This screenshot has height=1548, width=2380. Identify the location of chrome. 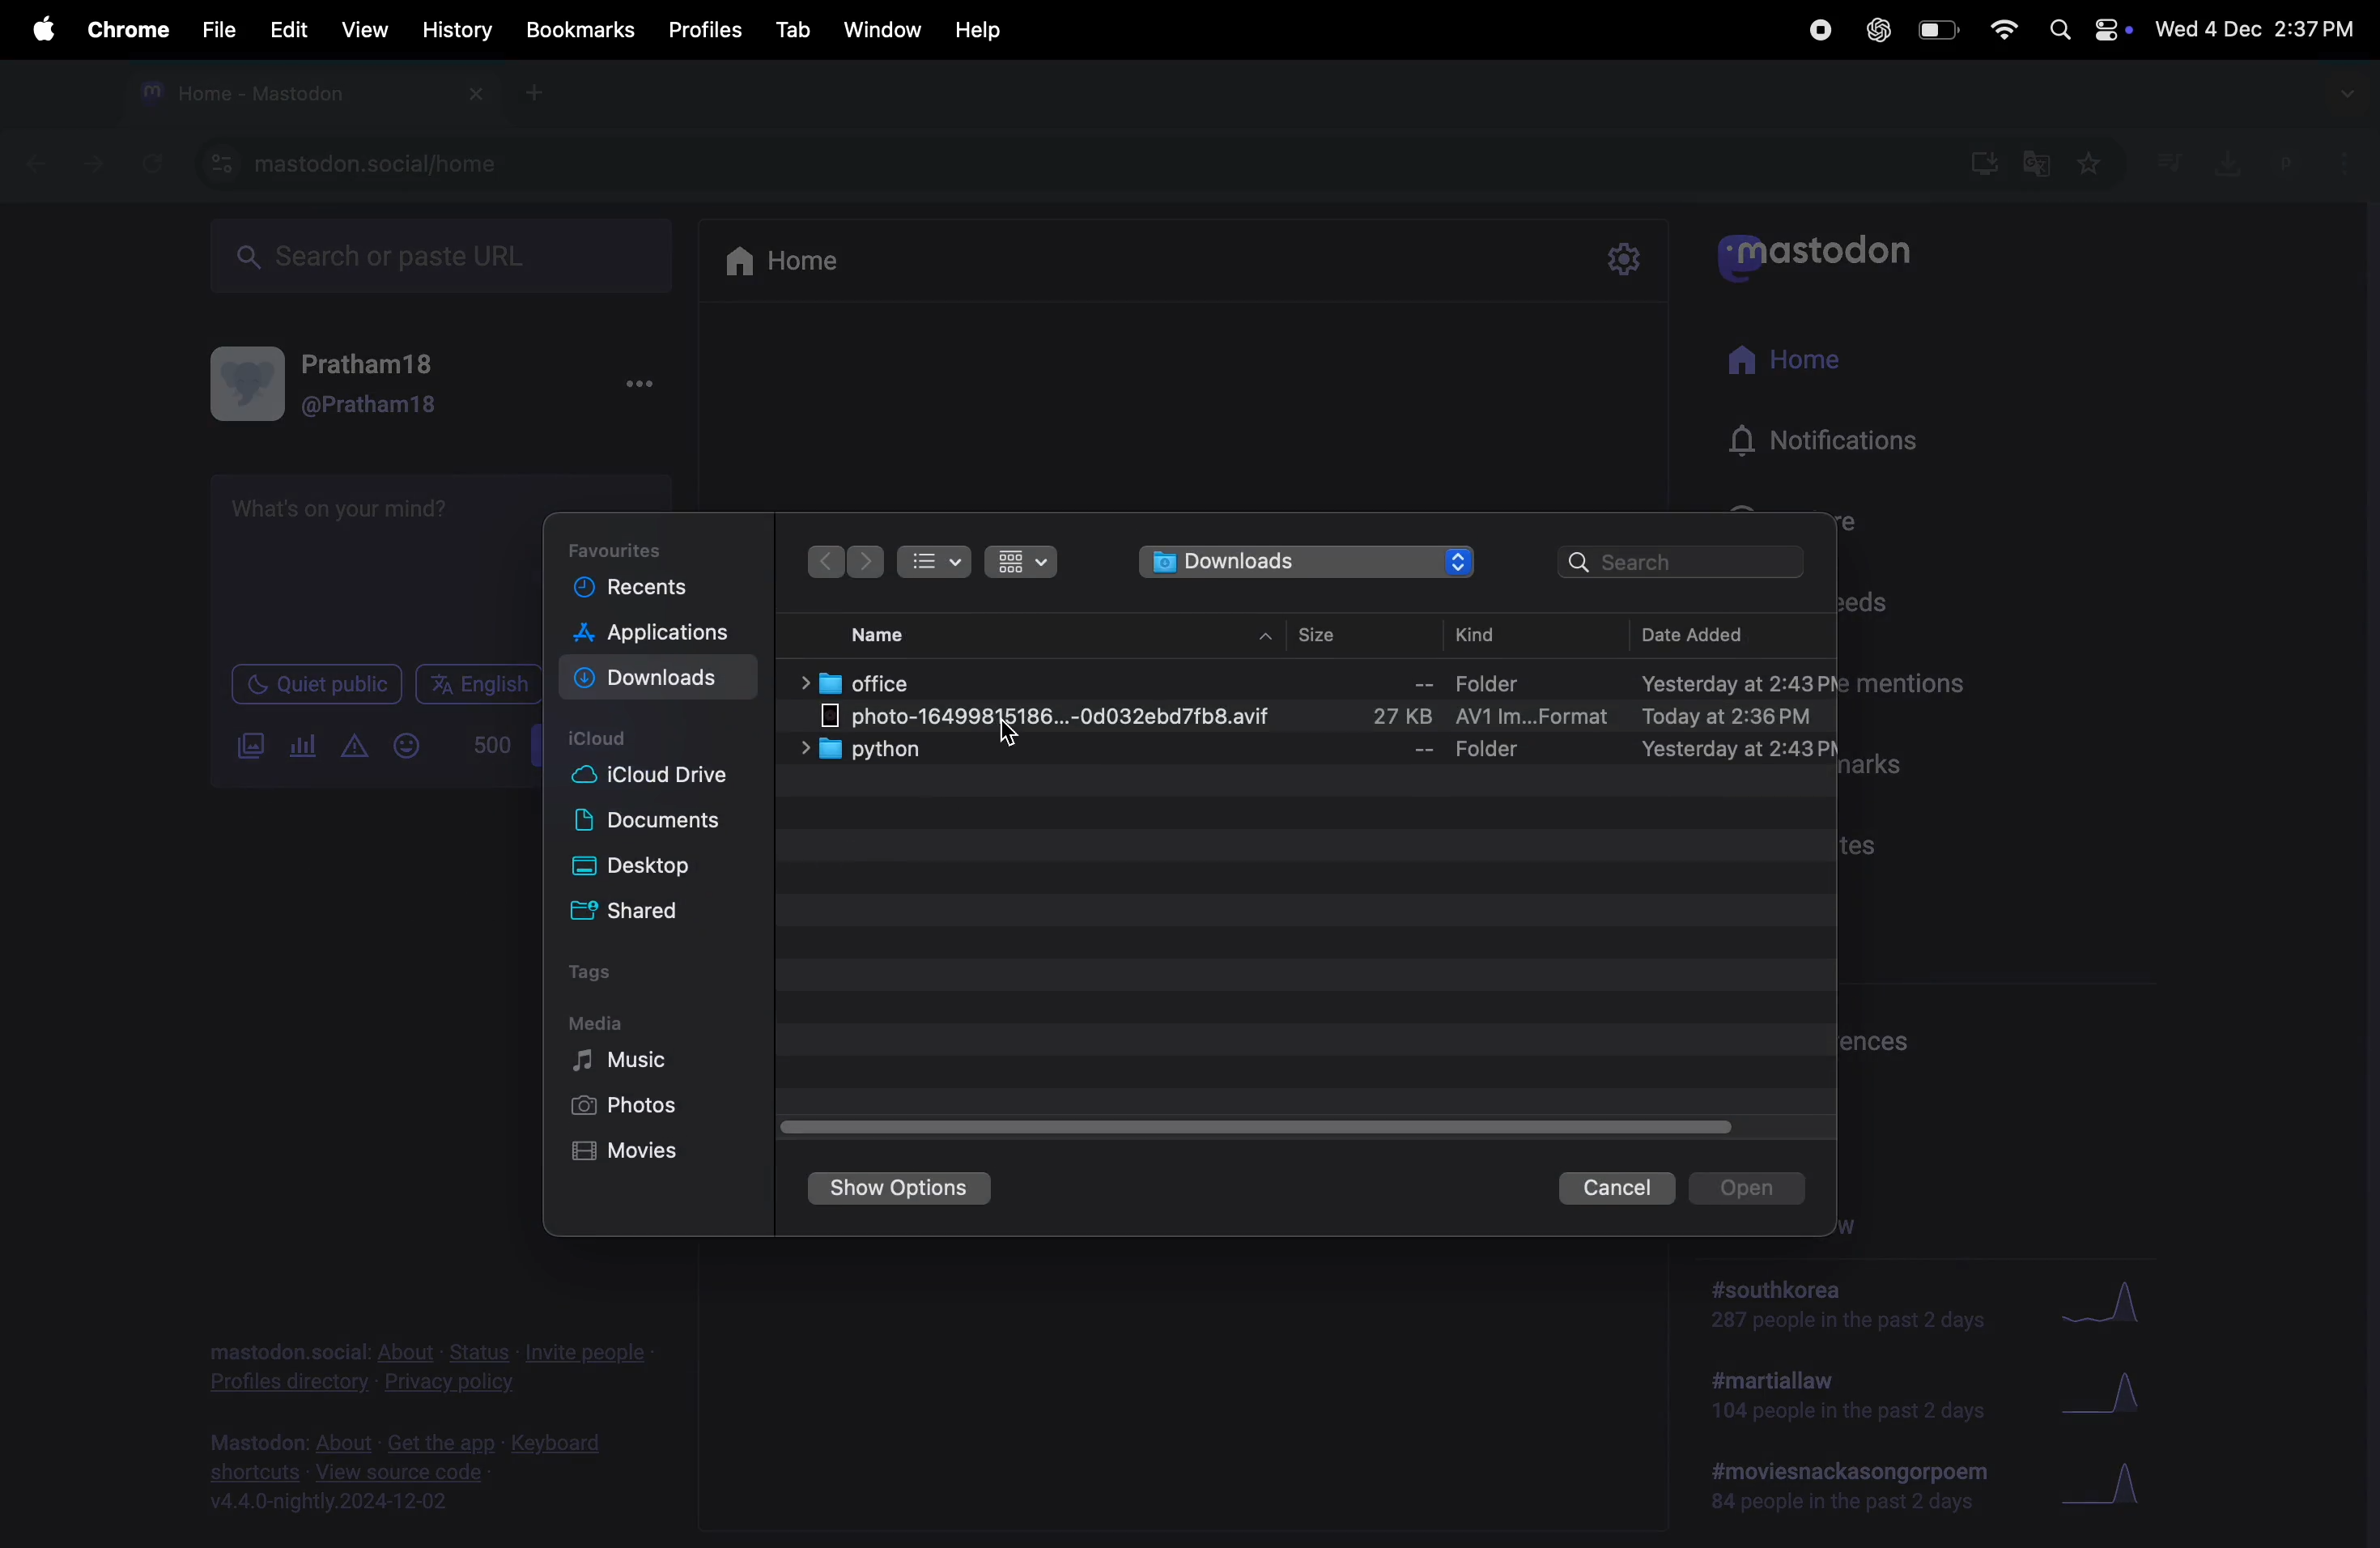
(124, 29).